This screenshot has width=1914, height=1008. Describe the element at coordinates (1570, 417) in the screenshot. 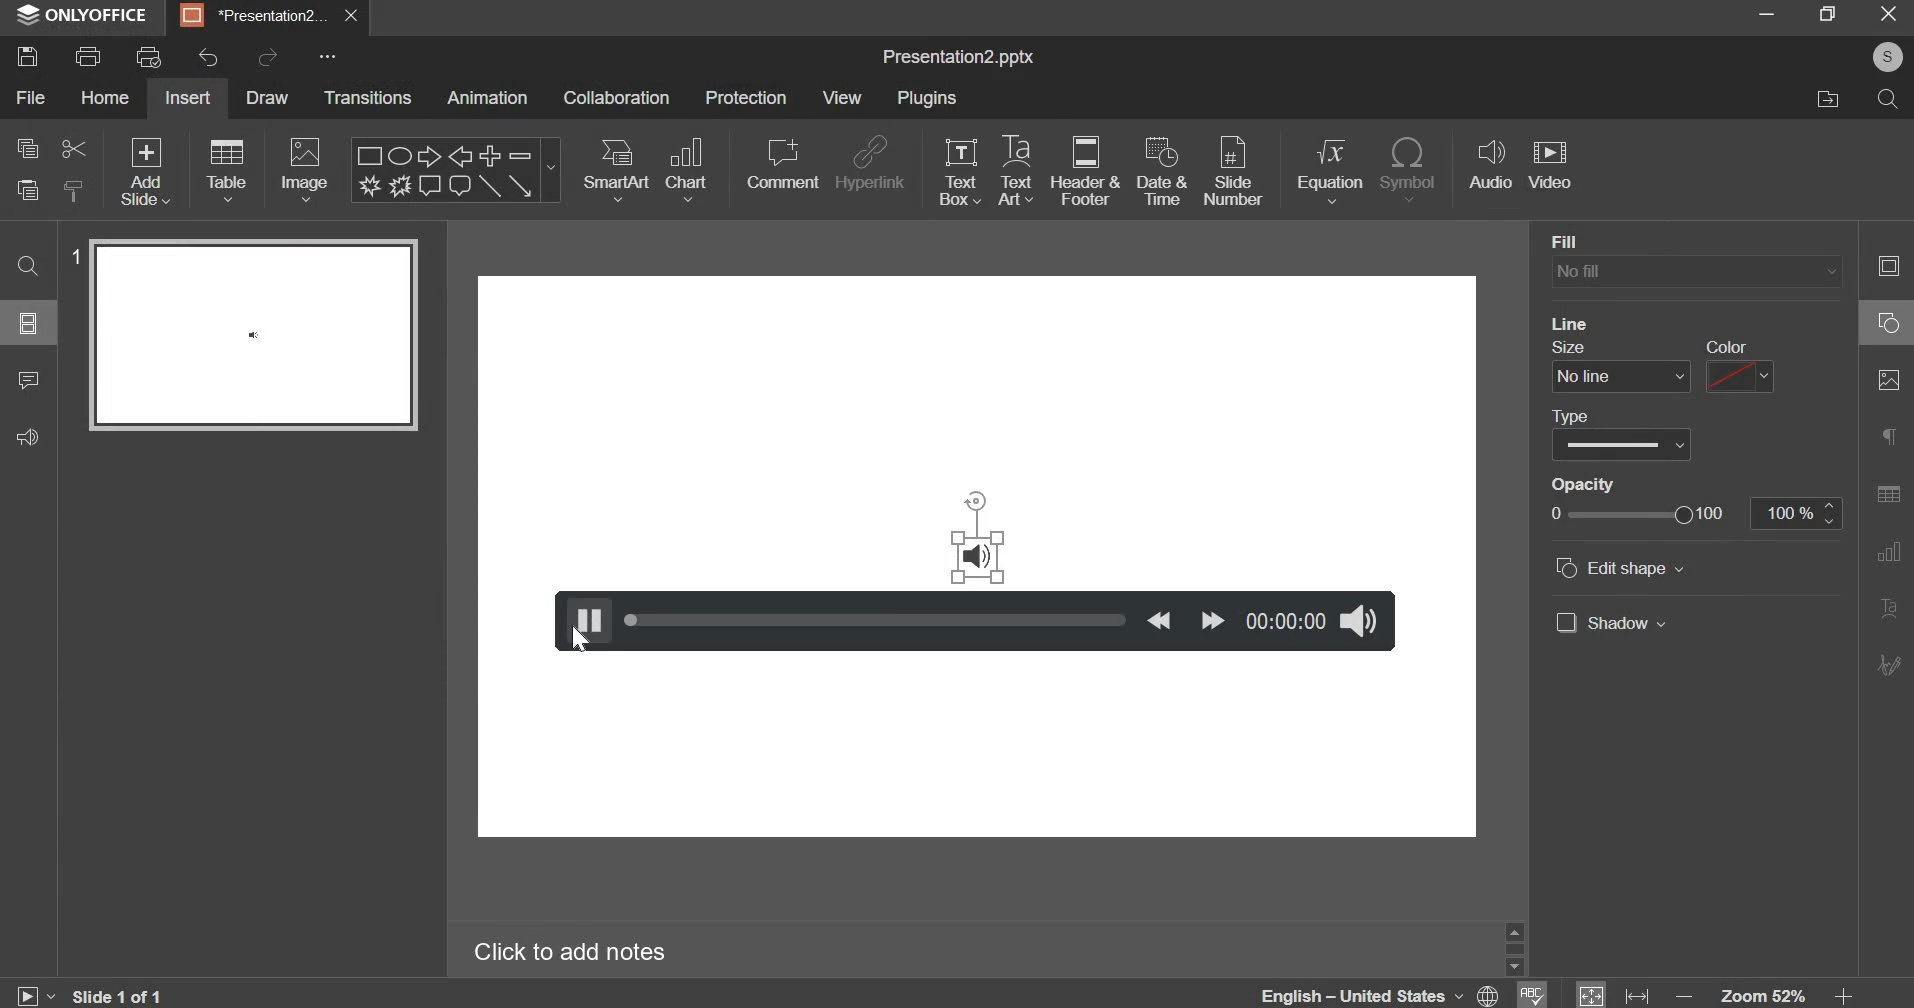

I see `type` at that location.